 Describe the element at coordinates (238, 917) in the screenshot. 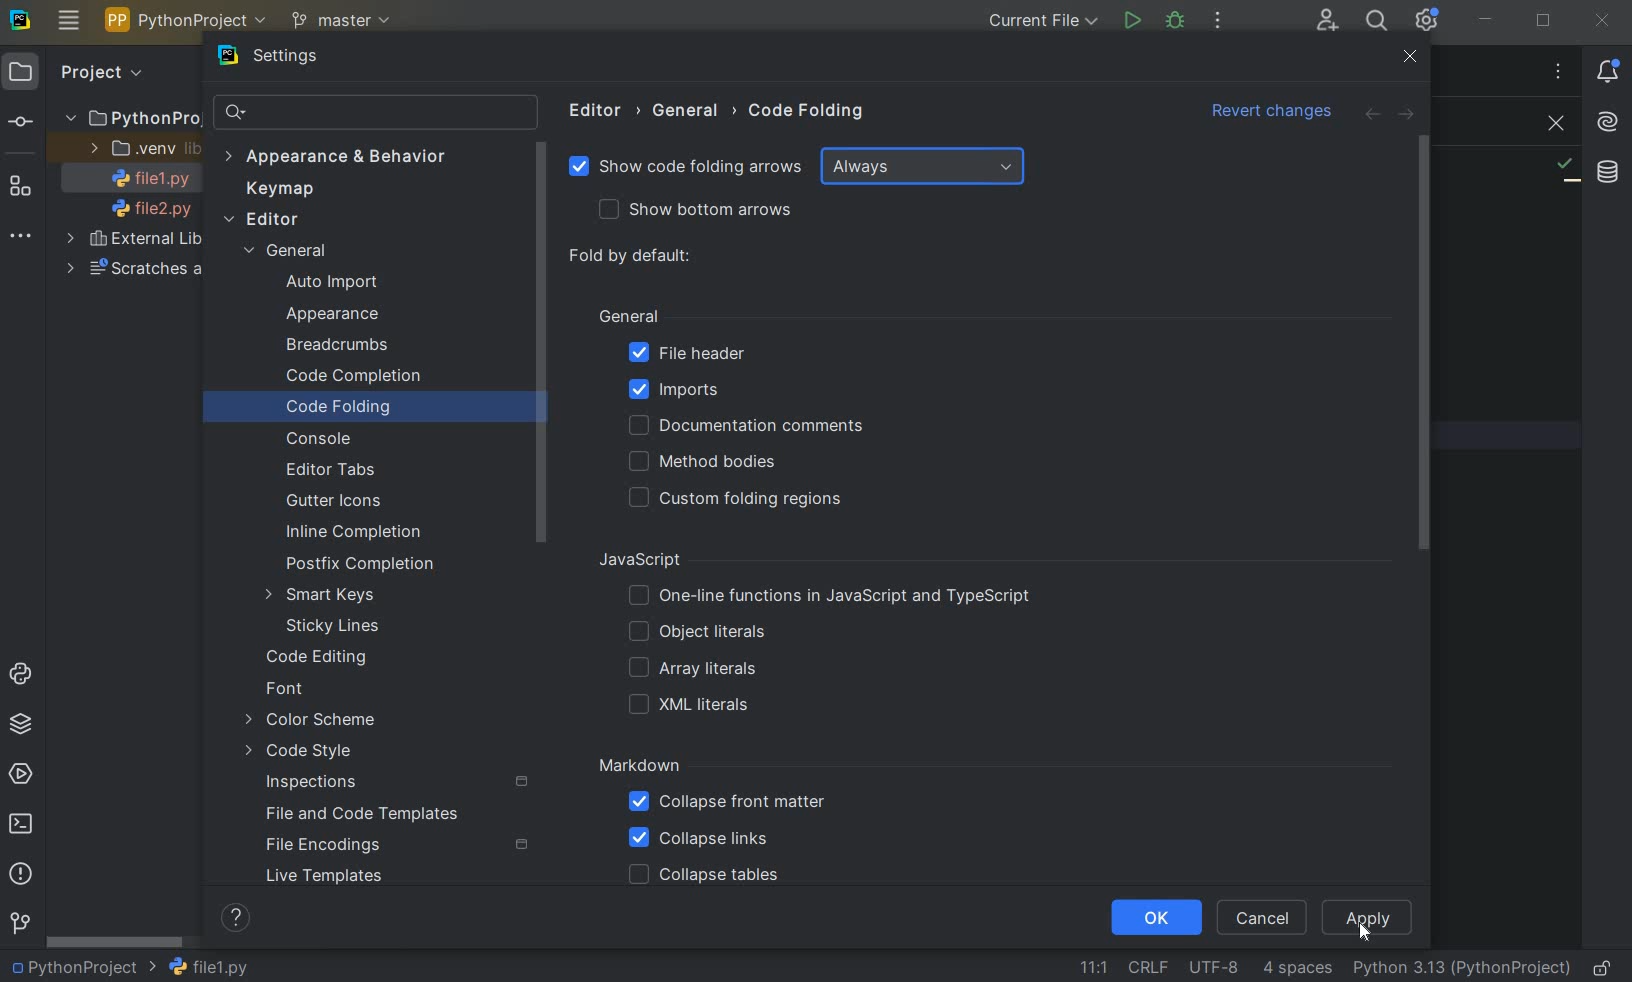

I see `HELP` at that location.